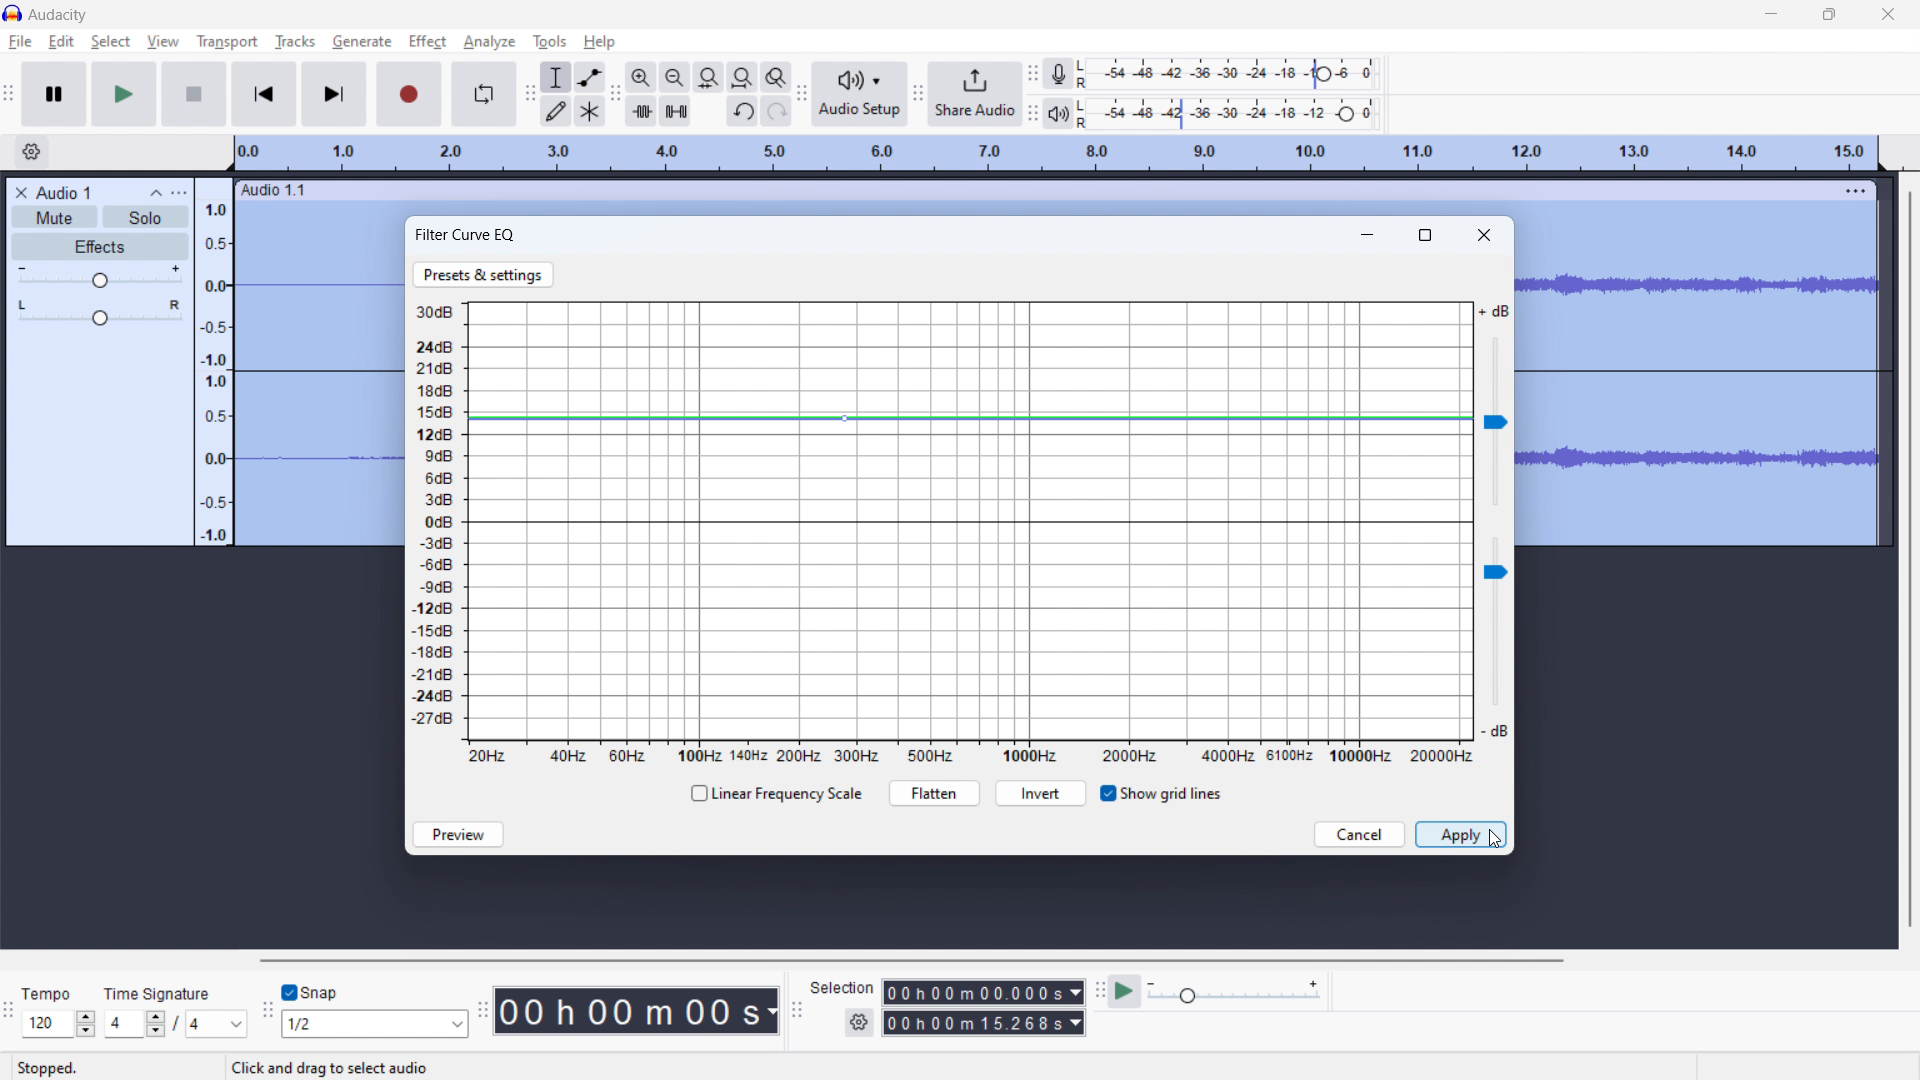 The height and width of the screenshot is (1080, 1920). What do you see at coordinates (970, 754) in the screenshot?
I see `frequency scale` at bounding box center [970, 754].